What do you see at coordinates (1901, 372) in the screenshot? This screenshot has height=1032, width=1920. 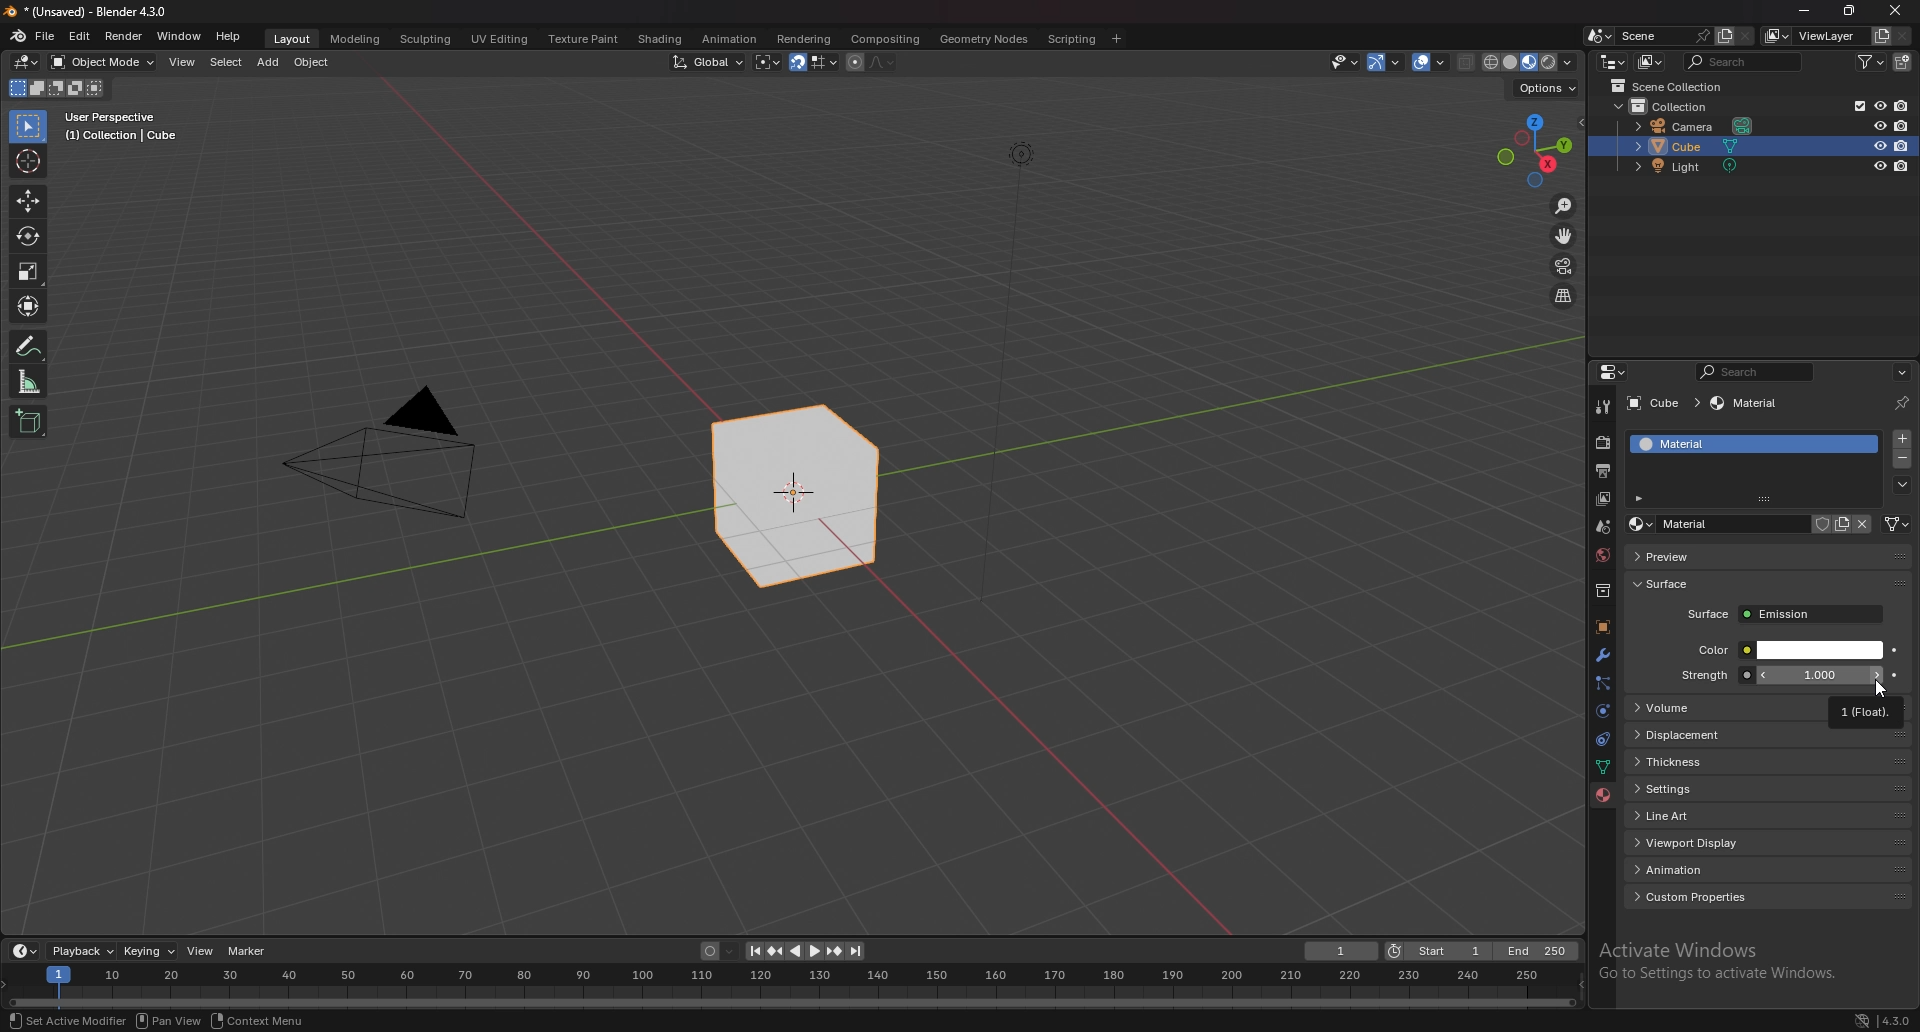 I see `options` at bounding box center [1901, 372].